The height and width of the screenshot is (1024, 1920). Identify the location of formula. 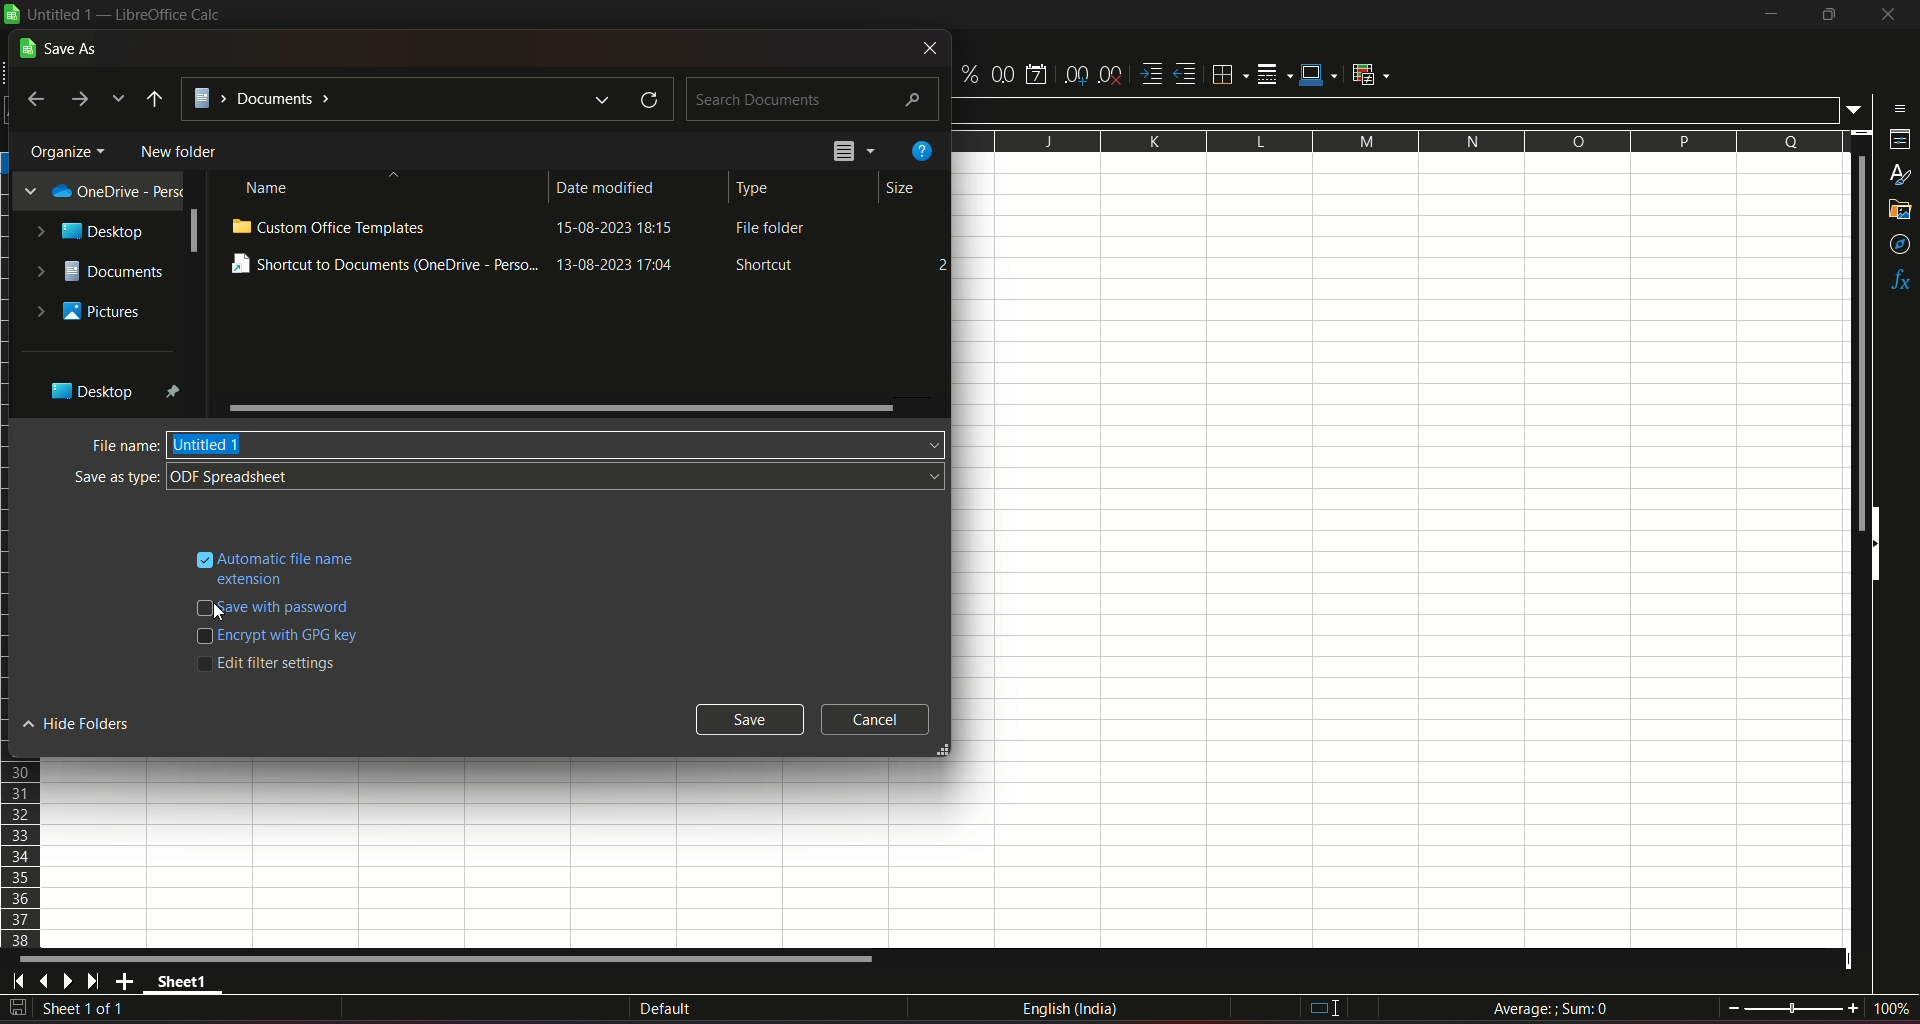
(1550, 1007).